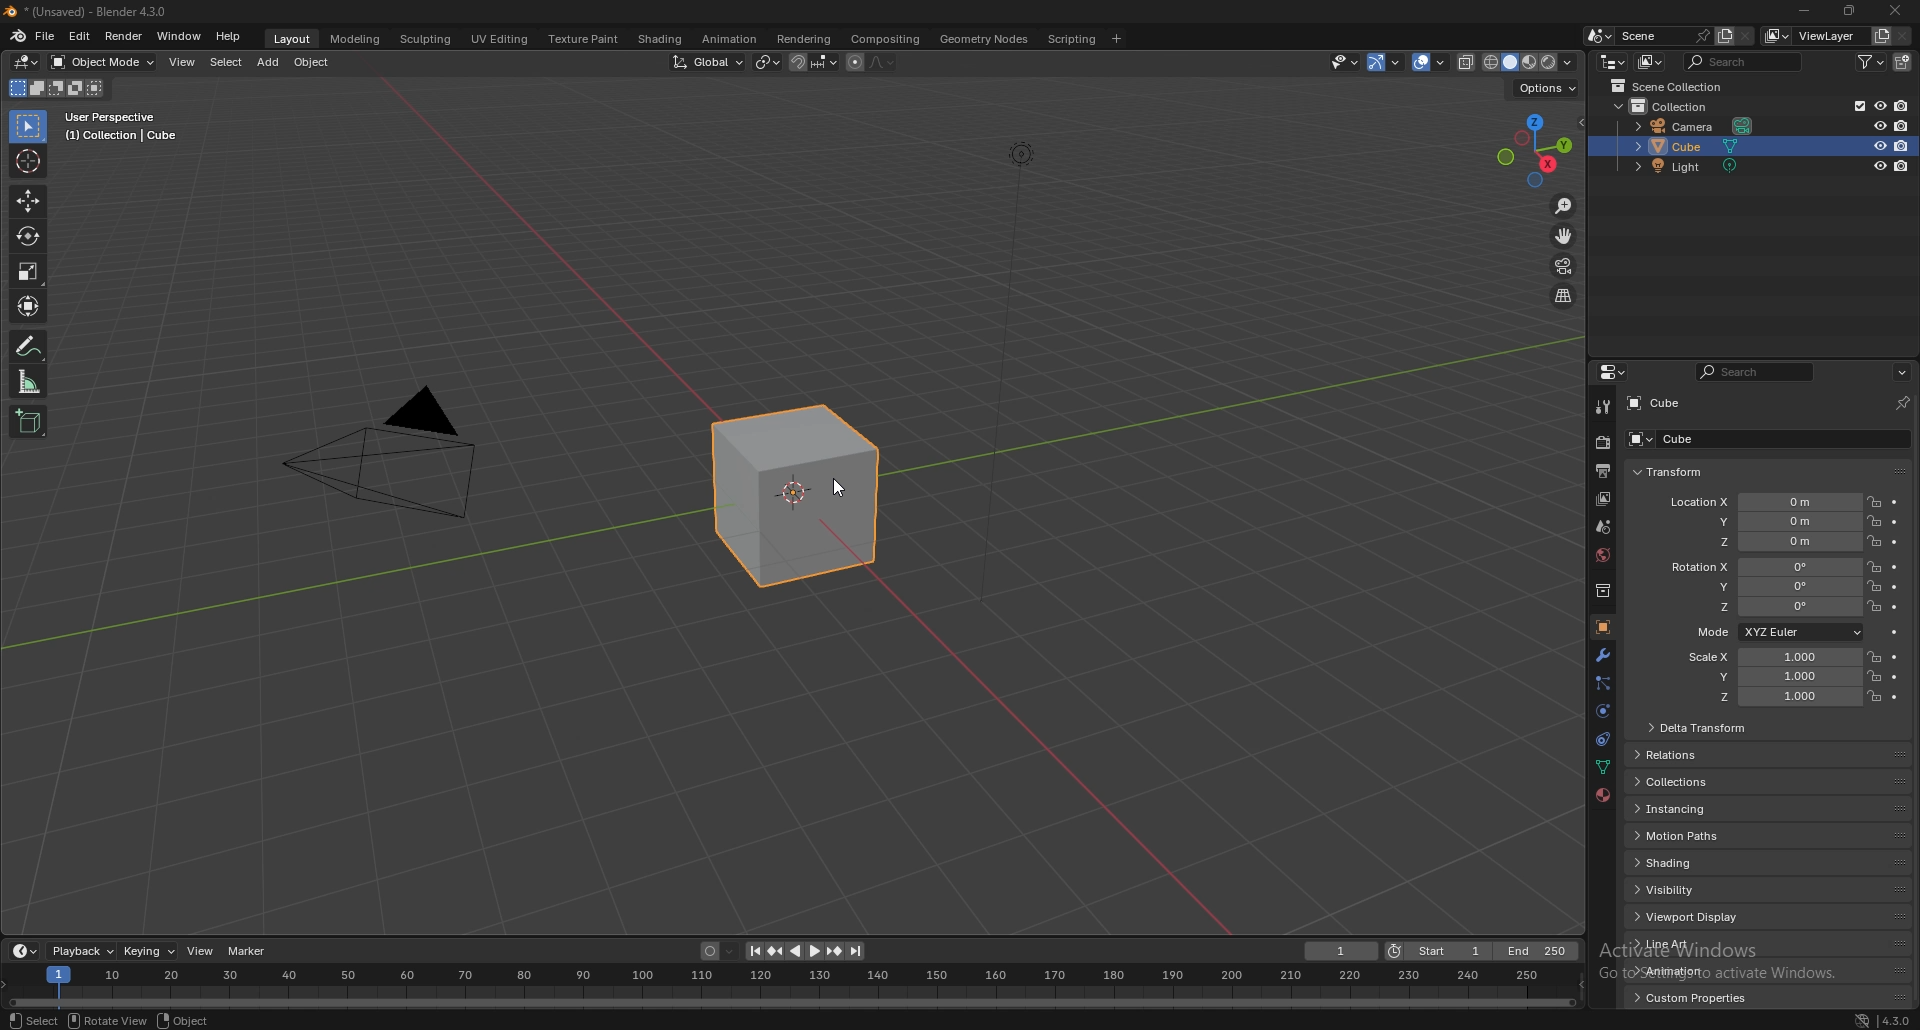 This screenshot has height=1030, width=1920. I want to click on custom properties, so click(1700, 997).